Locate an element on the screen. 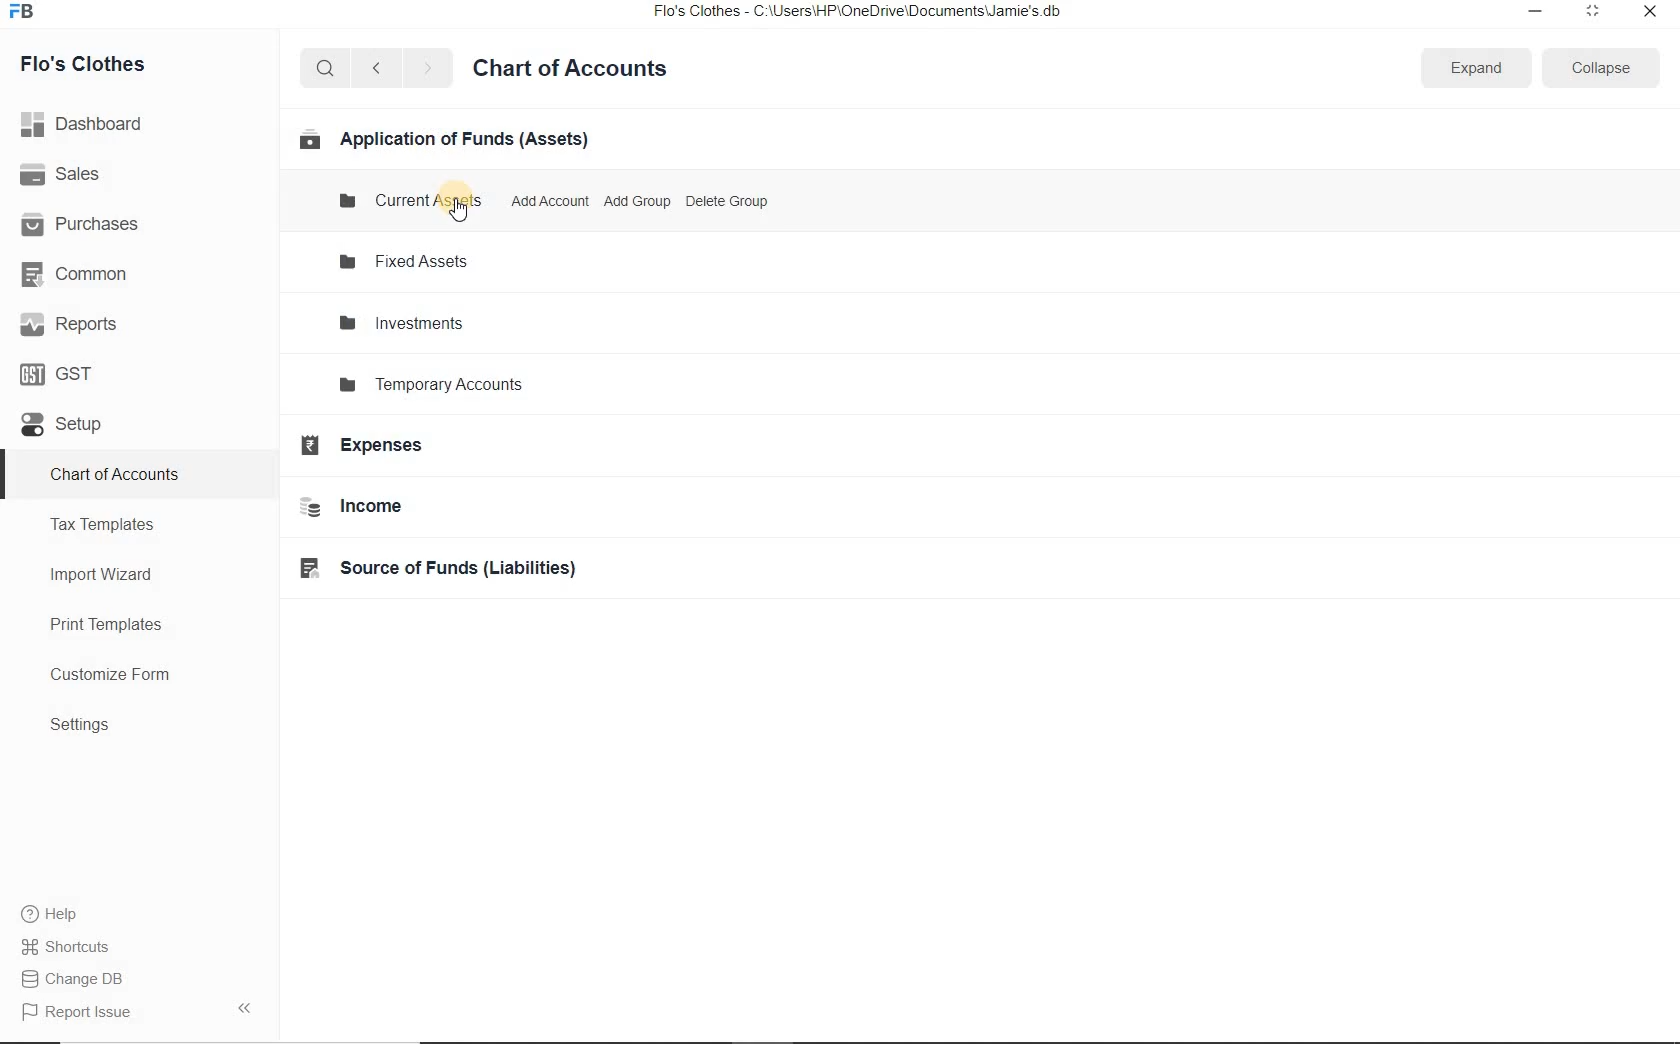 This screenshot has height=1044, width=1680. GST is located at coordinates (65, 372).